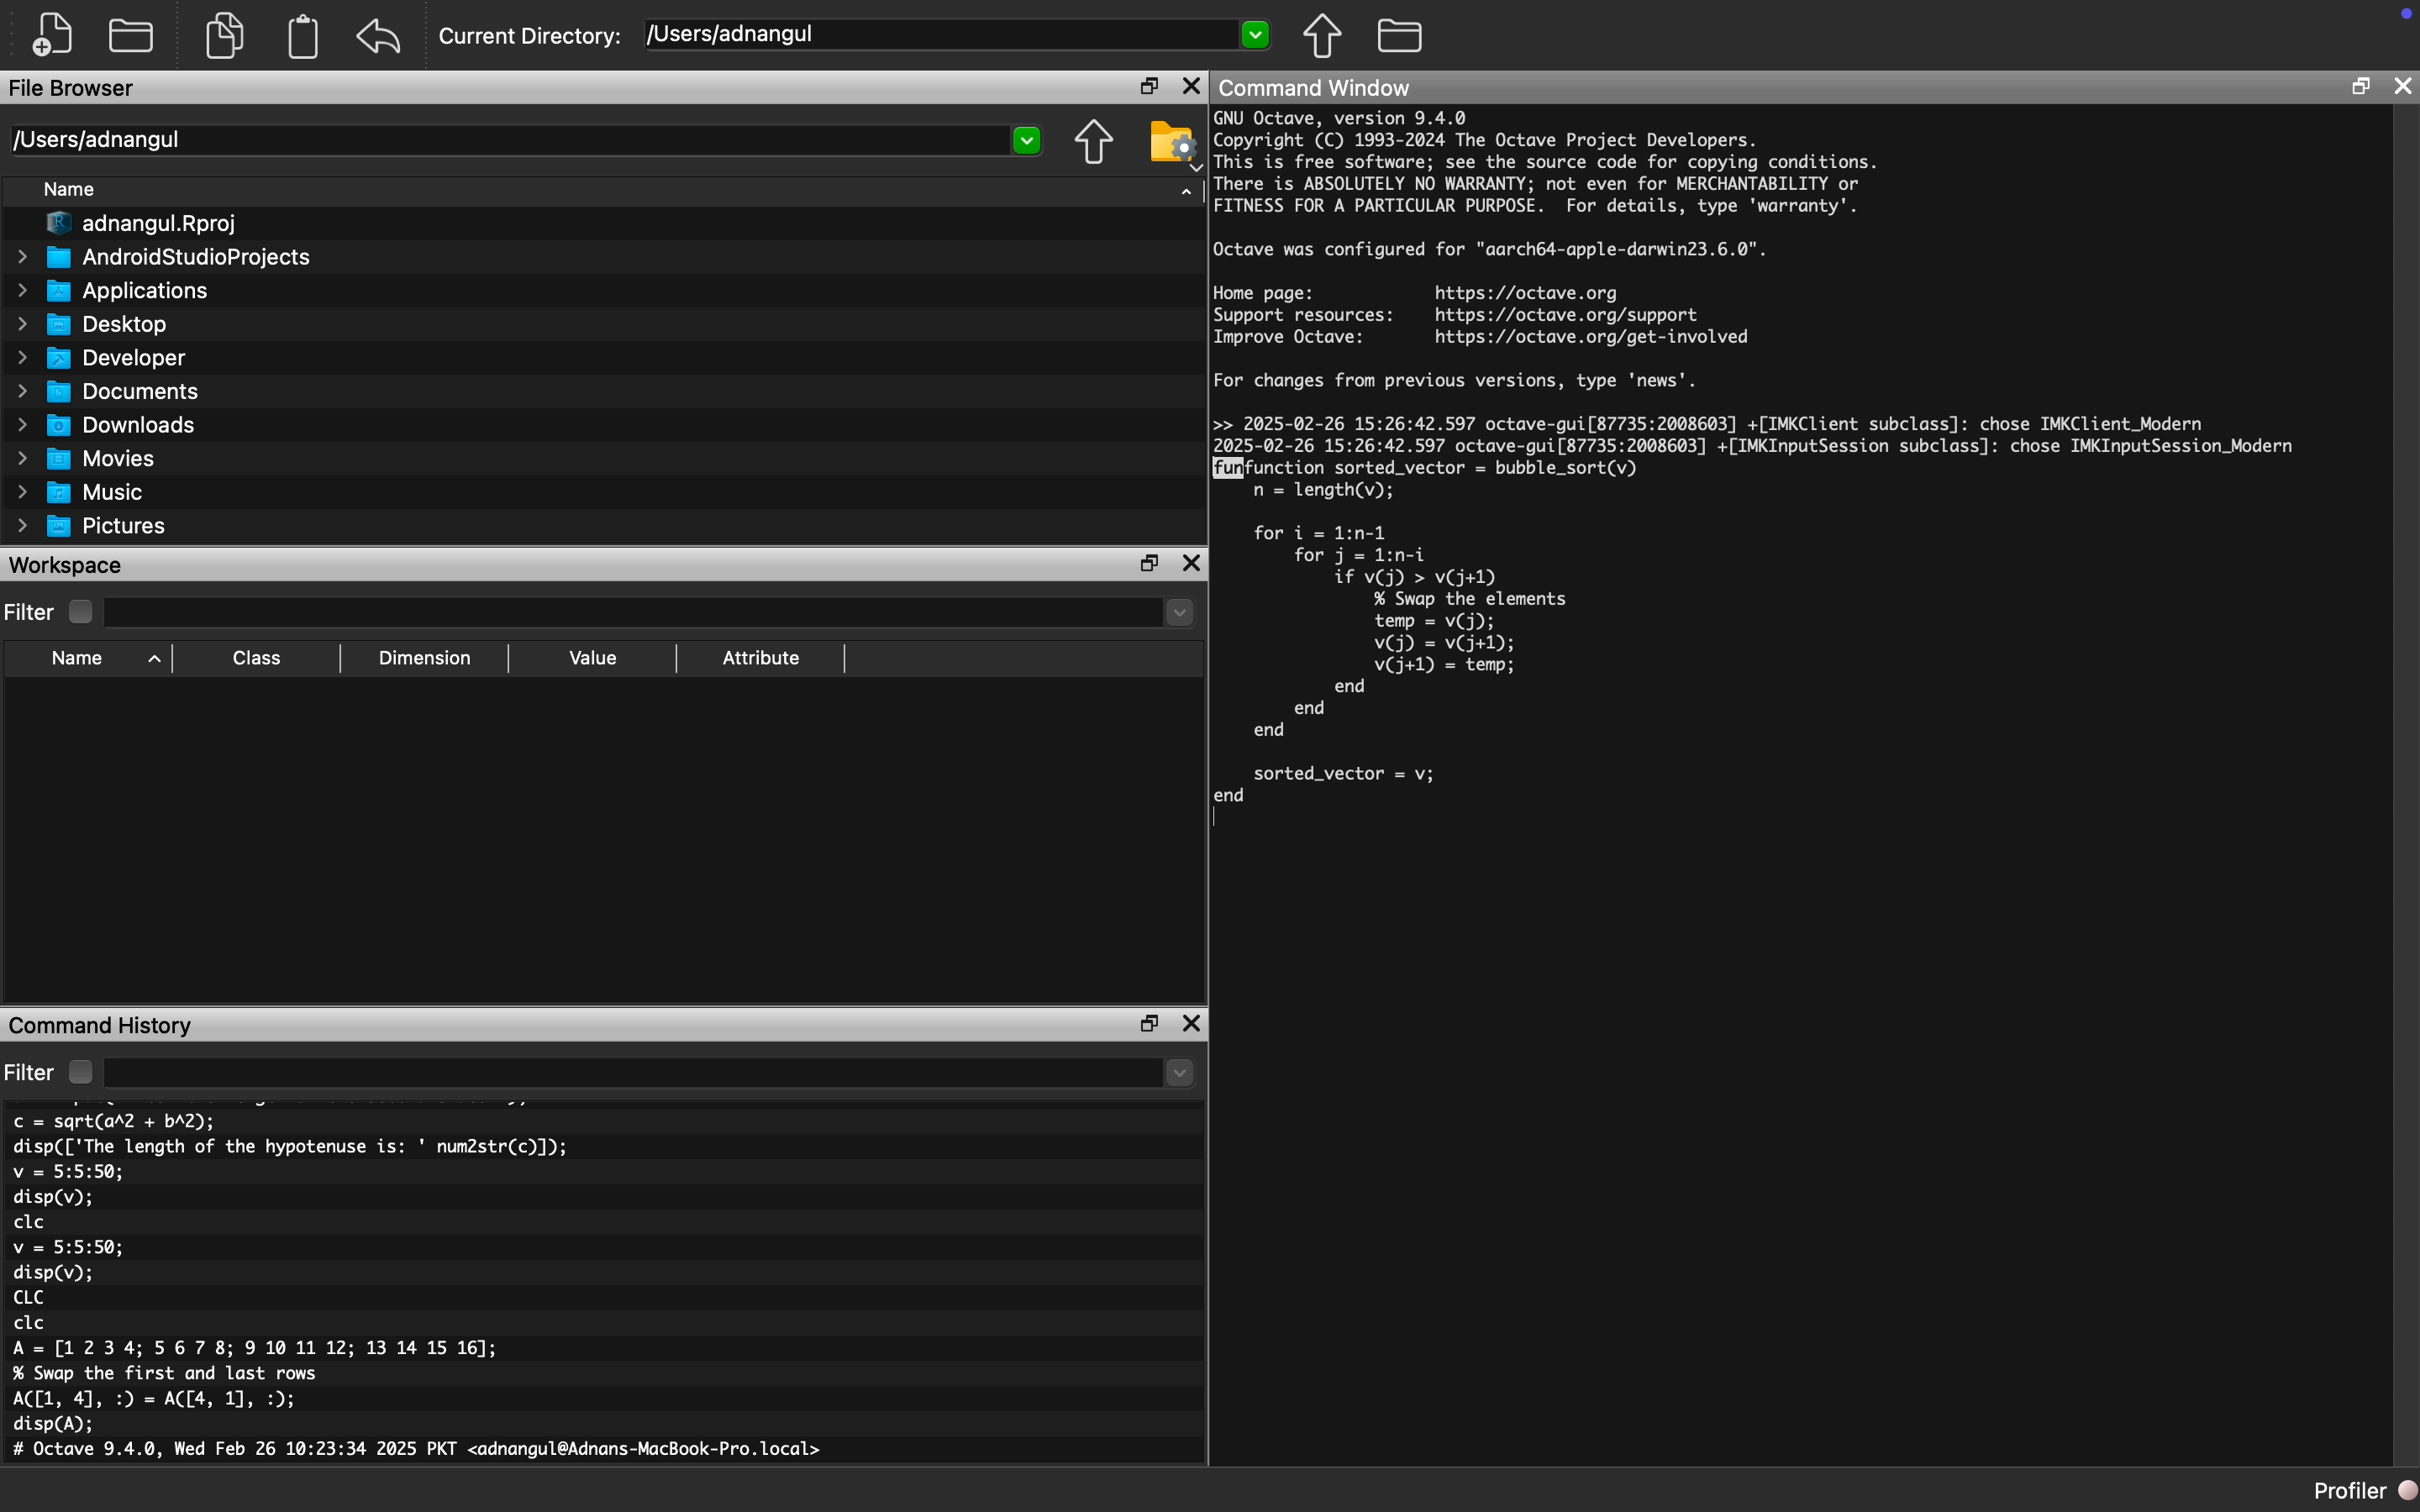 This screenshot has width=2420, height=1512. I want to click on v = 5:5:50;, so click(68, 1172).